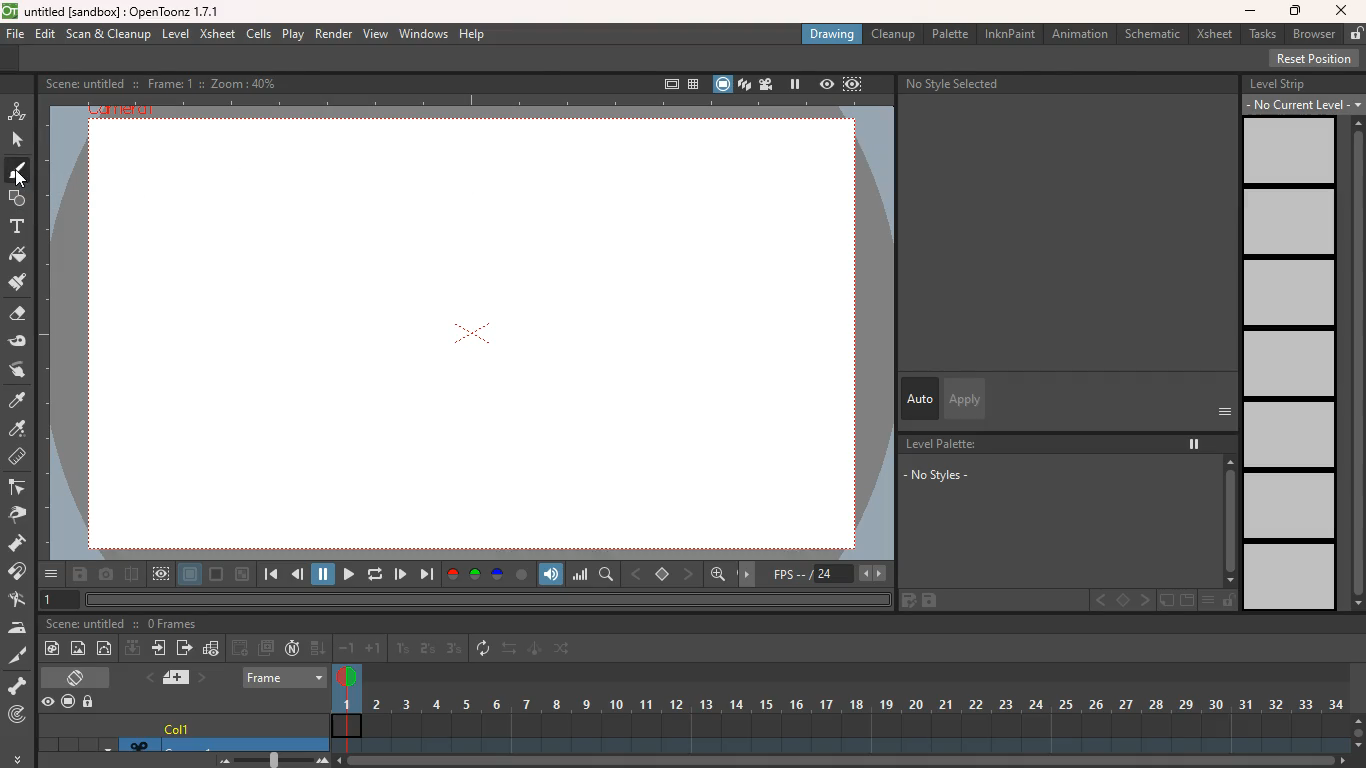 Image resolution: width=1366 pixels, height=768 pixels. What do you see at coordinates (608, 575) in the screenshot?
I see `find` at bounding box center [608, 575].